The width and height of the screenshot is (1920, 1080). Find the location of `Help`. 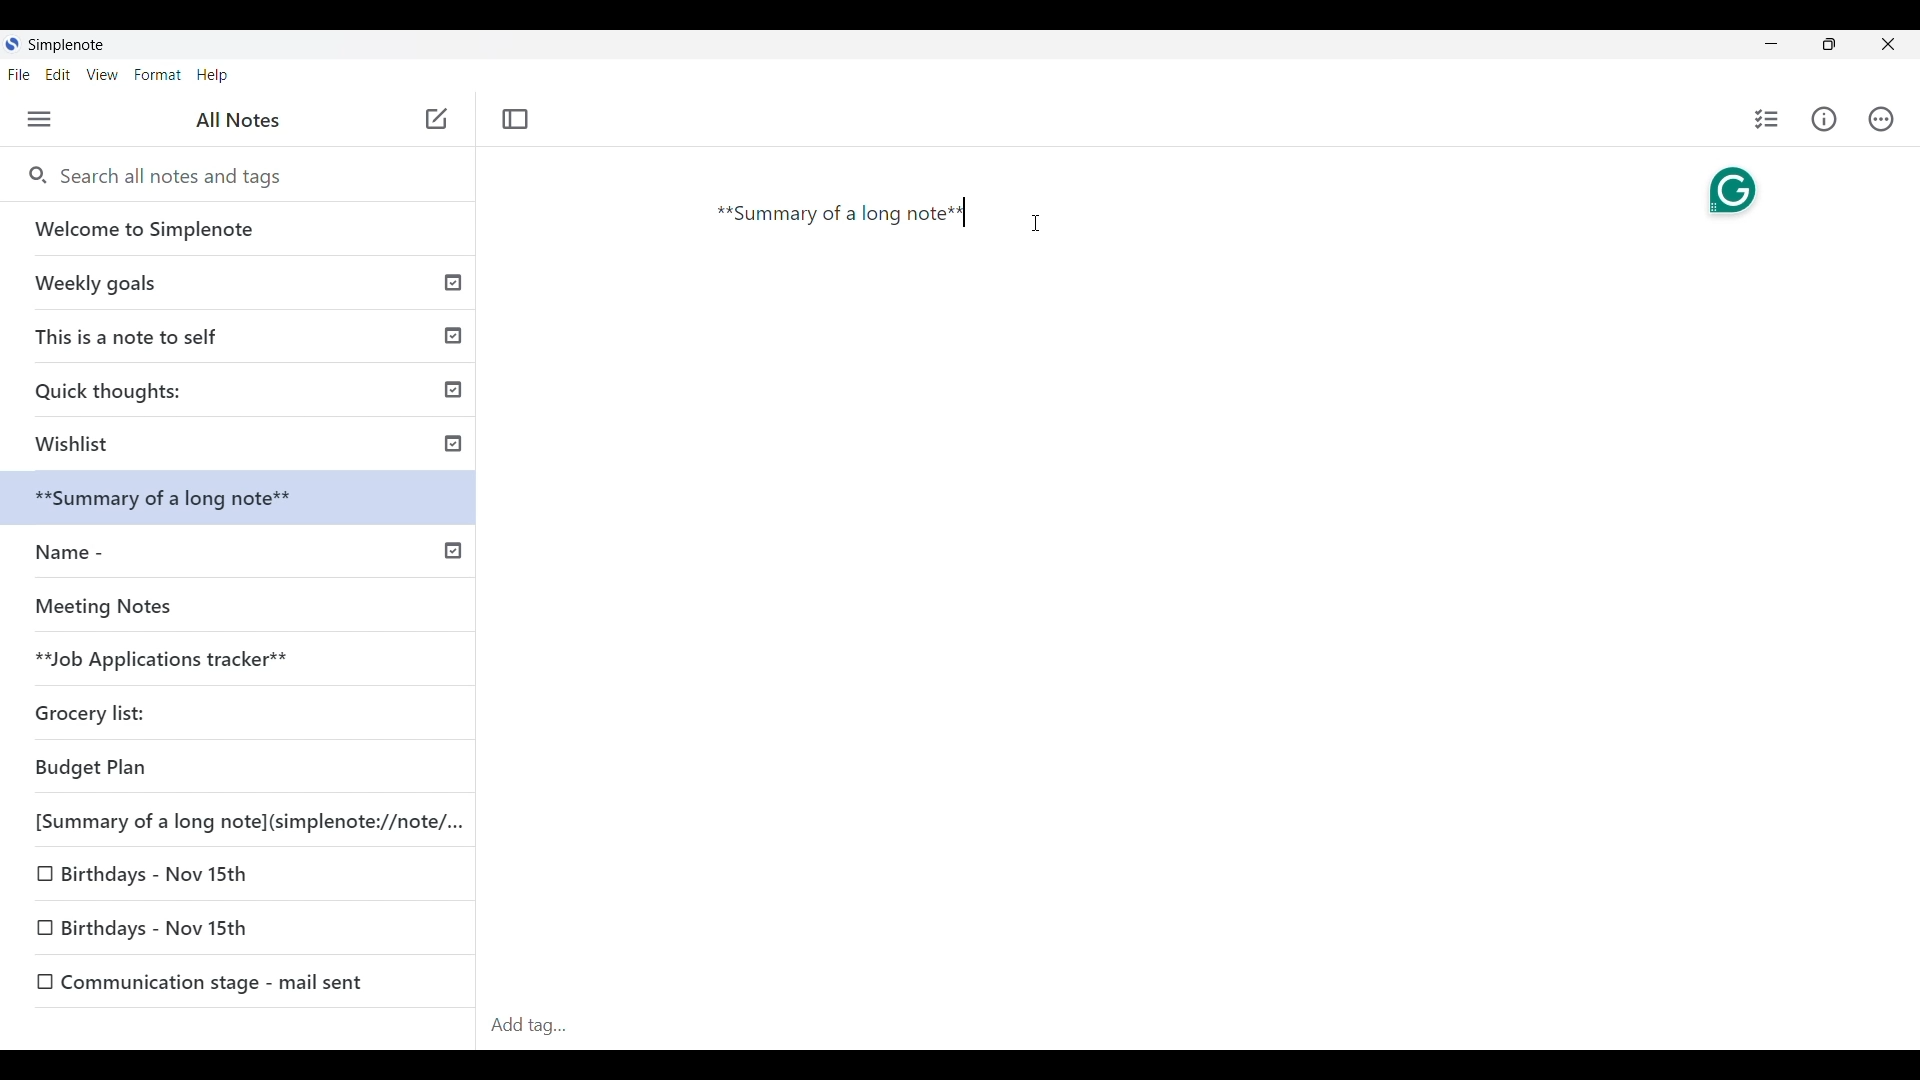

Help is located at coordinates (213, 76).